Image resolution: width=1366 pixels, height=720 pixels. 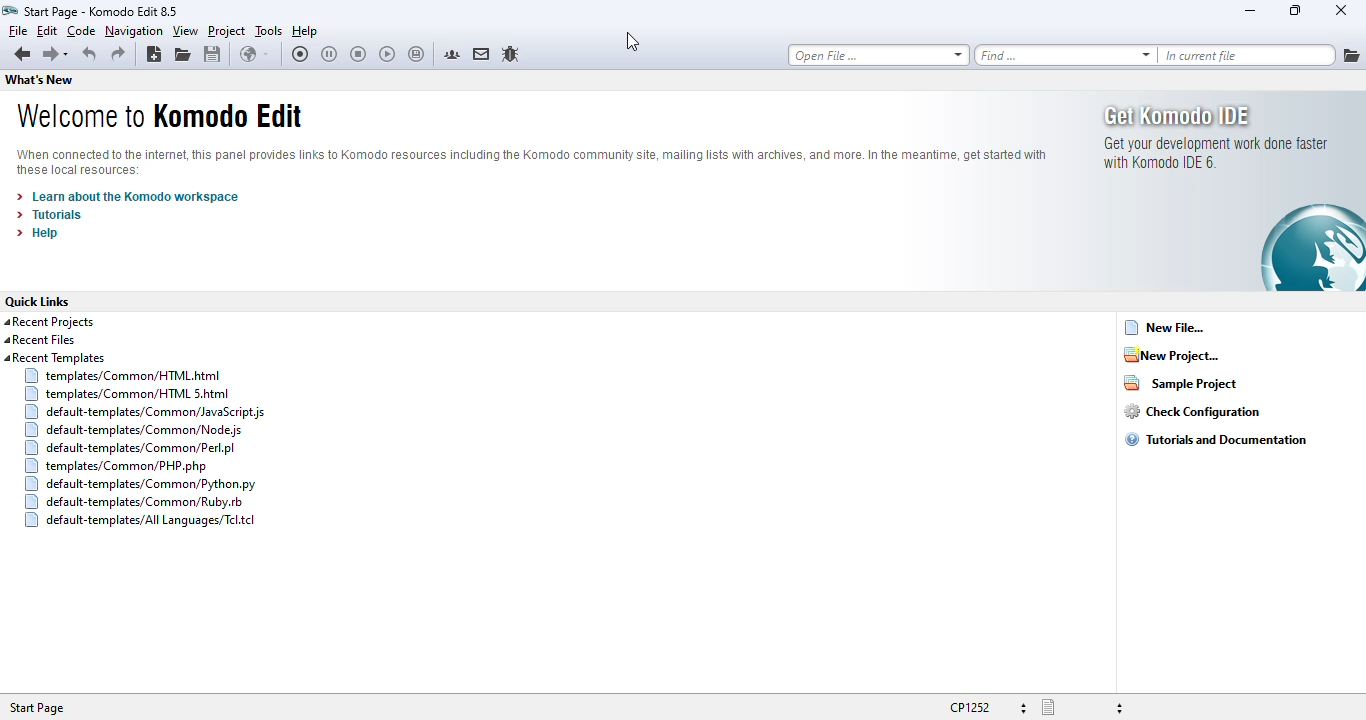 I want to click on logo, so click(x=10, y=10).